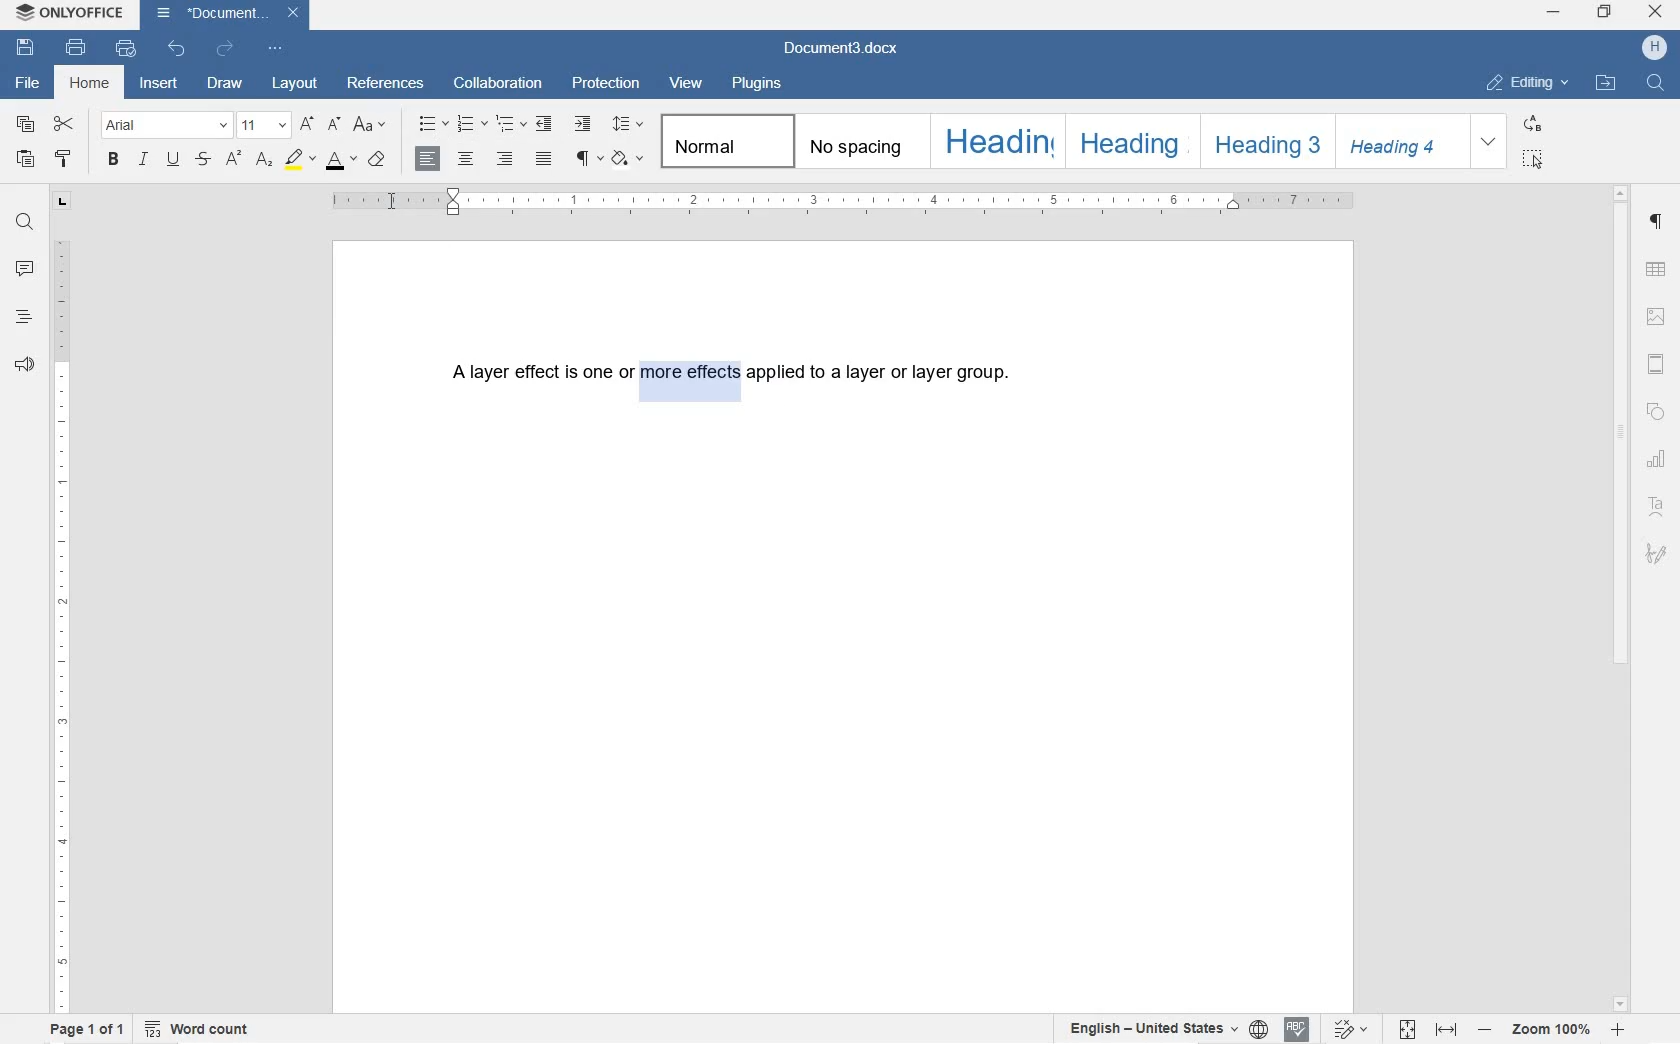  What do you see at coordinates (295, 82) in the screenshot?
I see `LAYOUT` at bounding box center [295, 82].